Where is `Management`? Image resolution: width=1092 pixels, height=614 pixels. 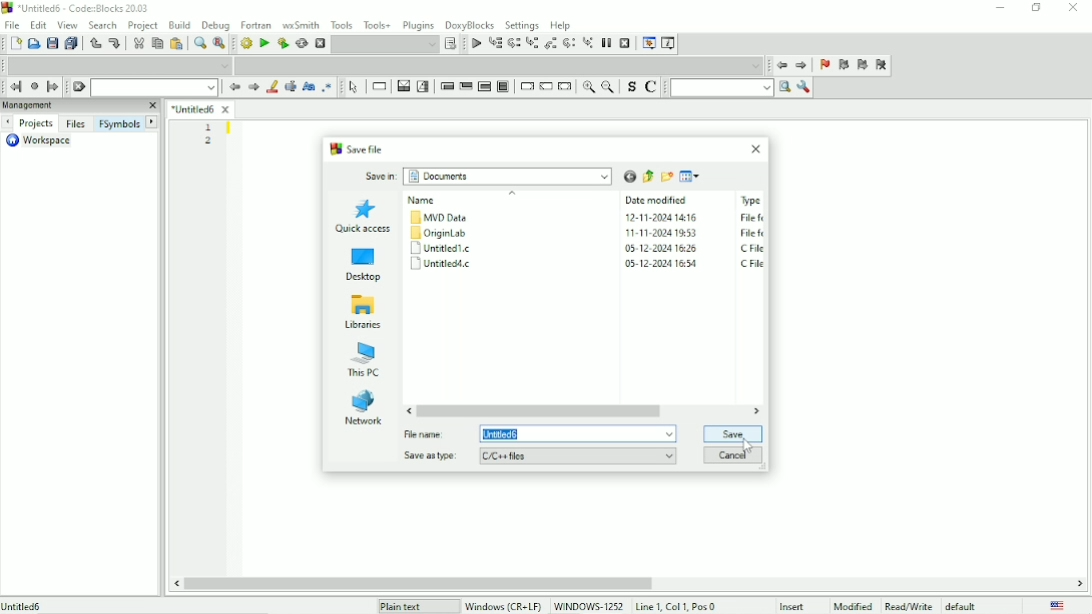
Management is located at coordinates (80, 106).